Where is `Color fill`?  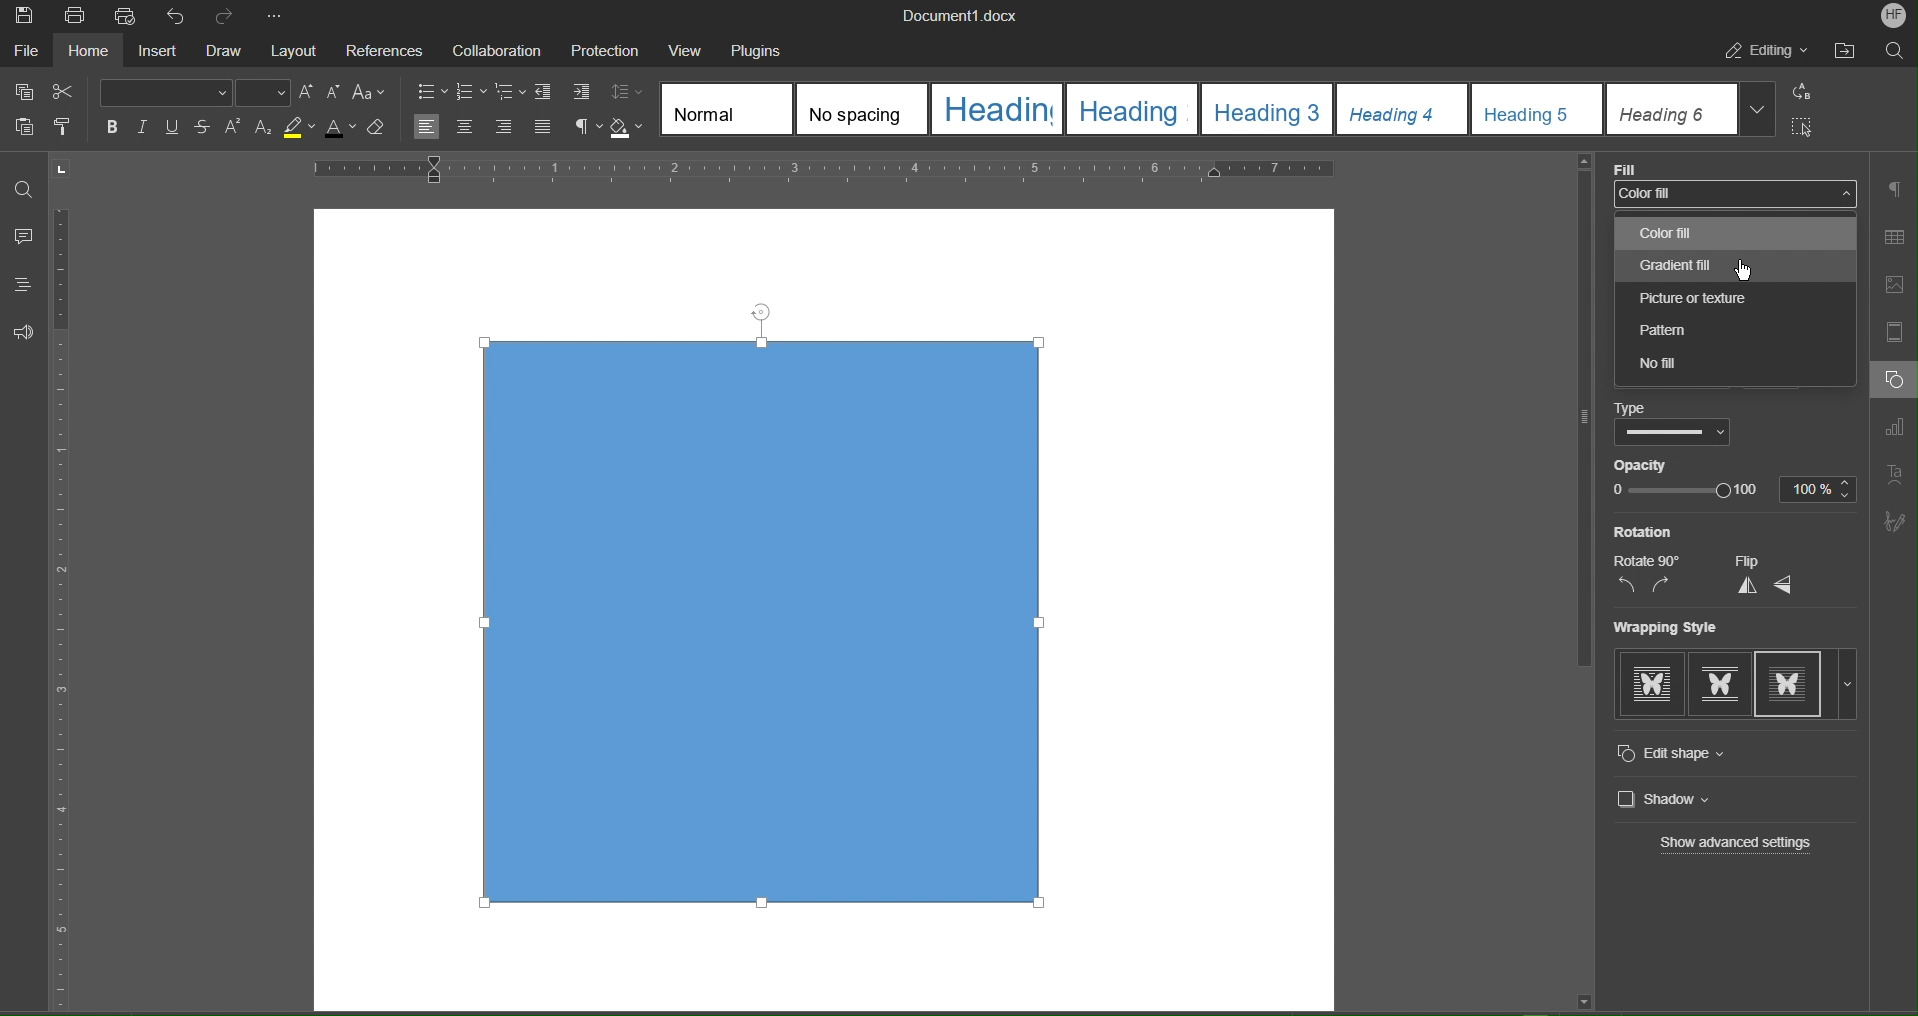
Color fill is located at coordinates (1735, 192).